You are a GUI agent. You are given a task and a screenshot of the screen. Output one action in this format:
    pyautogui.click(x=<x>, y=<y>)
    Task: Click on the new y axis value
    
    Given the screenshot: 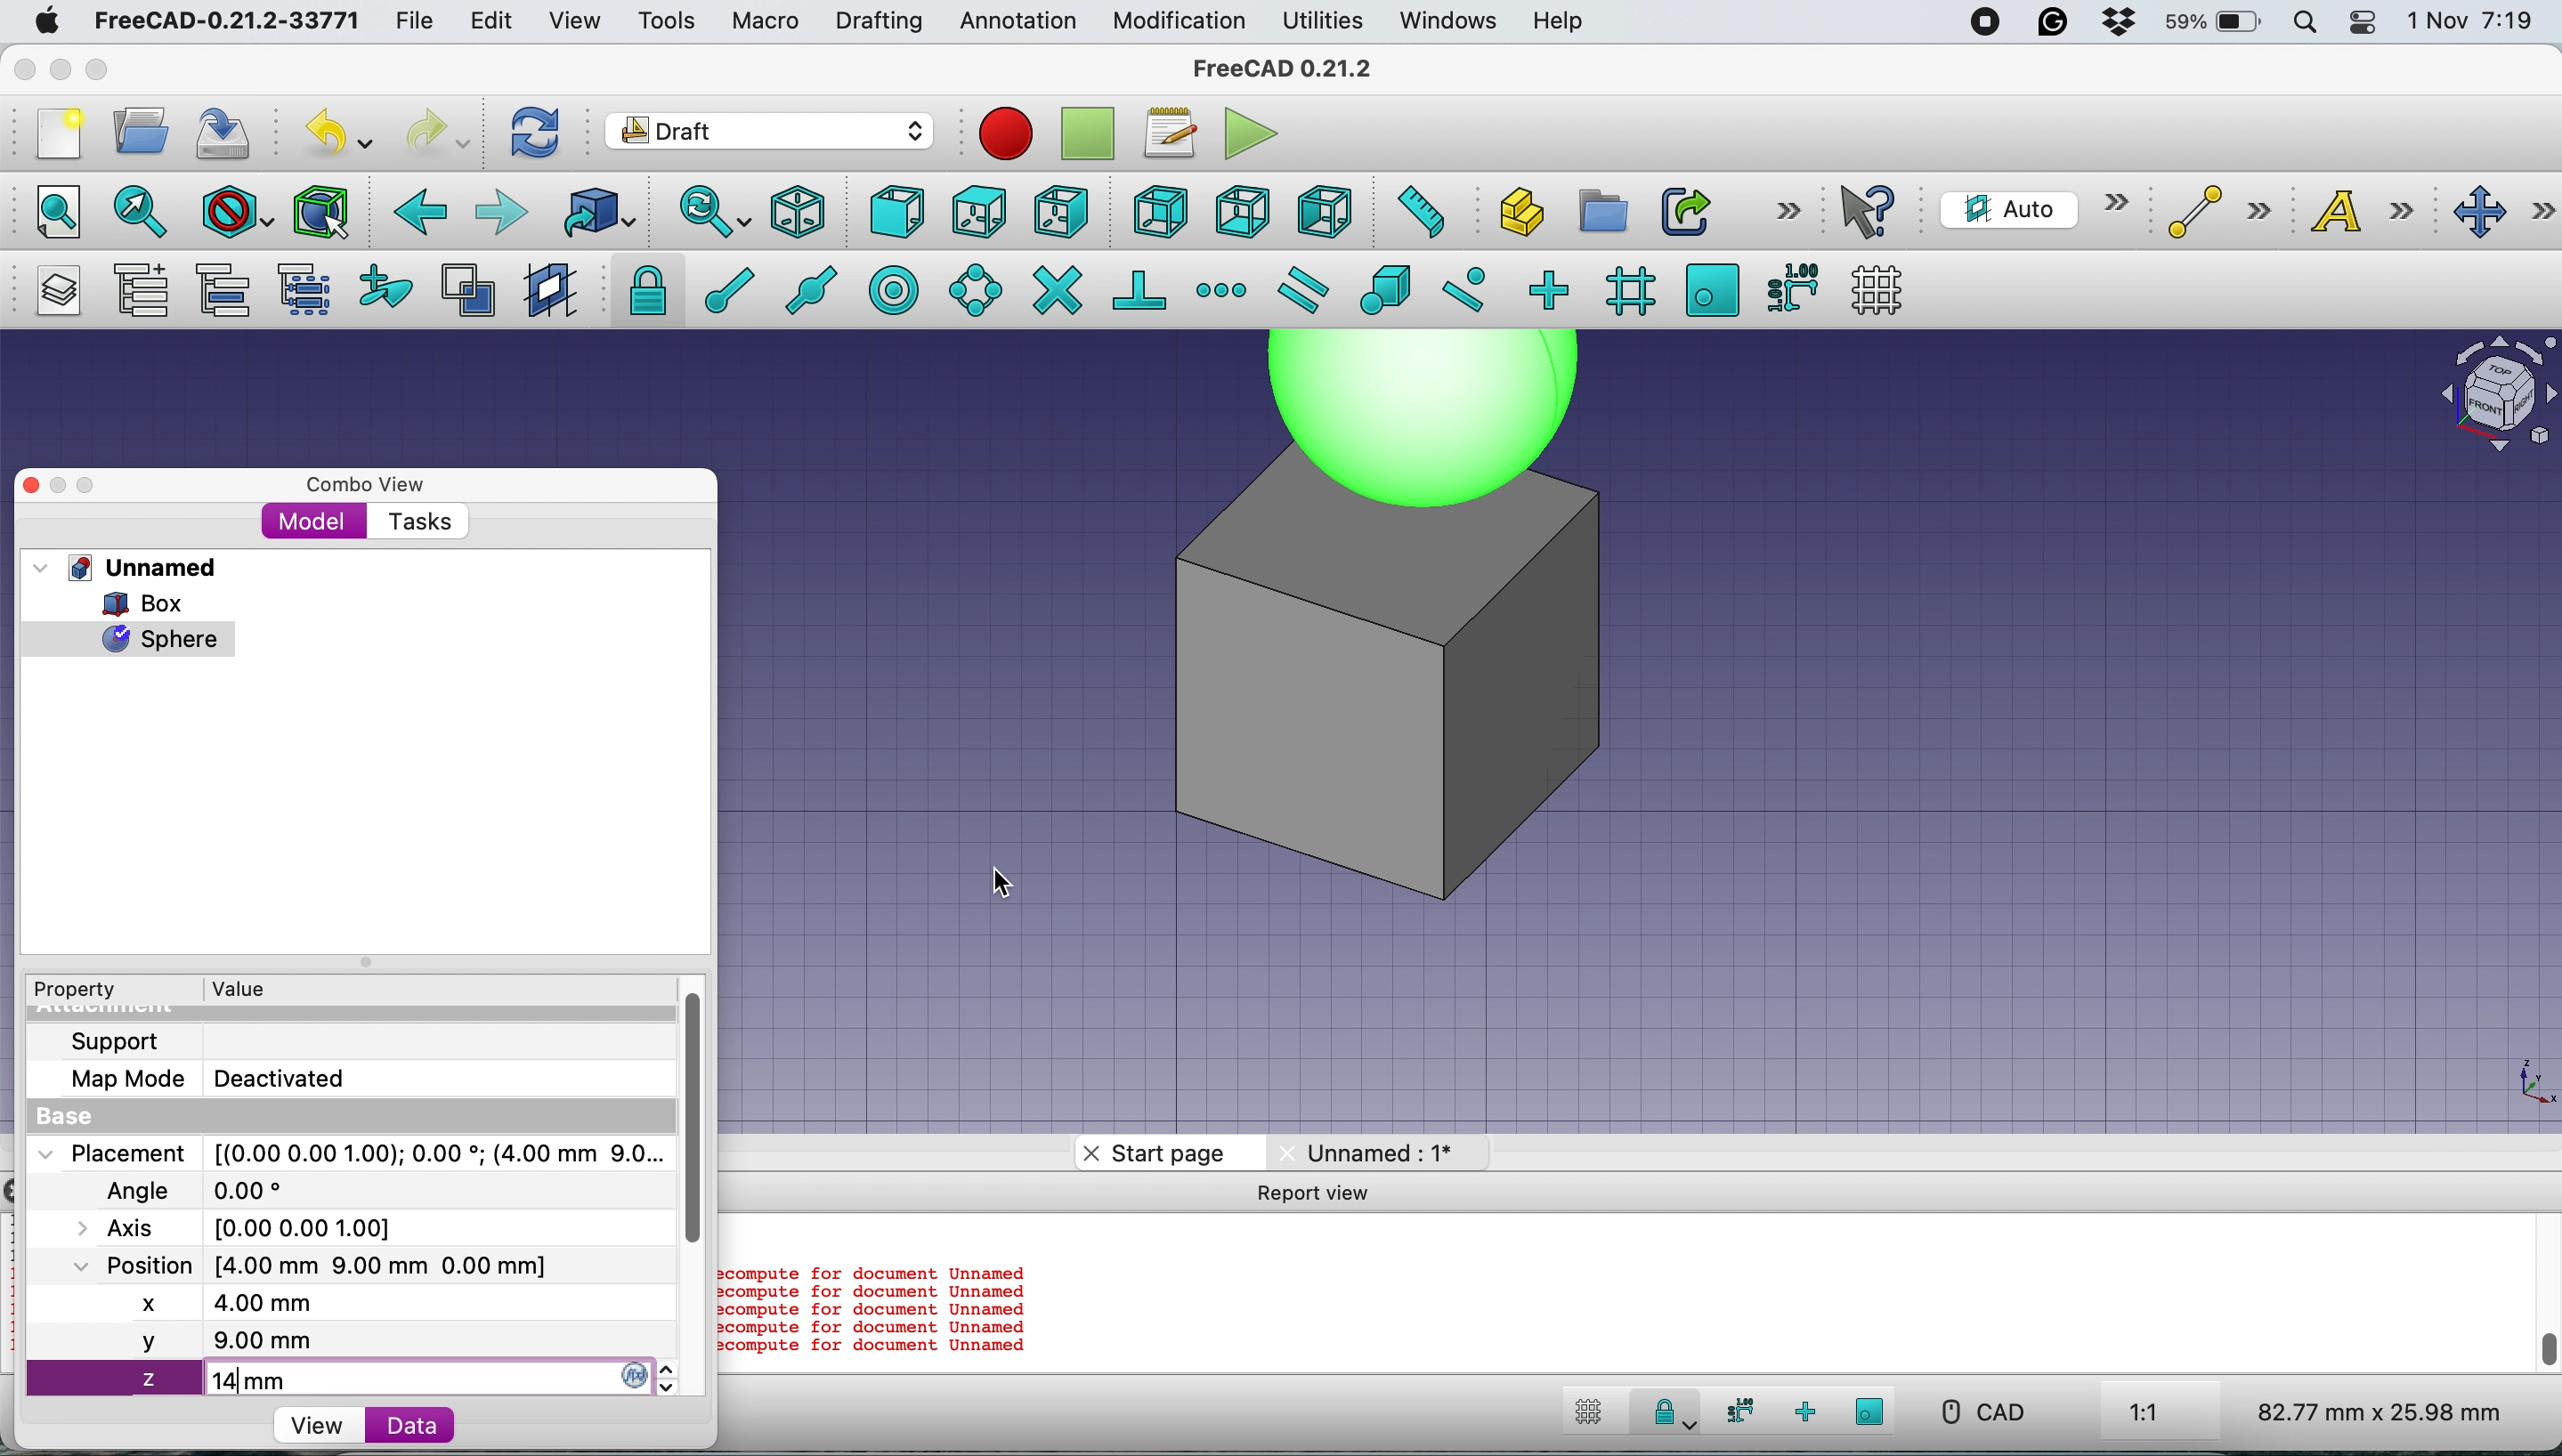 What is the action you would take?
    pyautogui.click(x=183, y=1341)
    